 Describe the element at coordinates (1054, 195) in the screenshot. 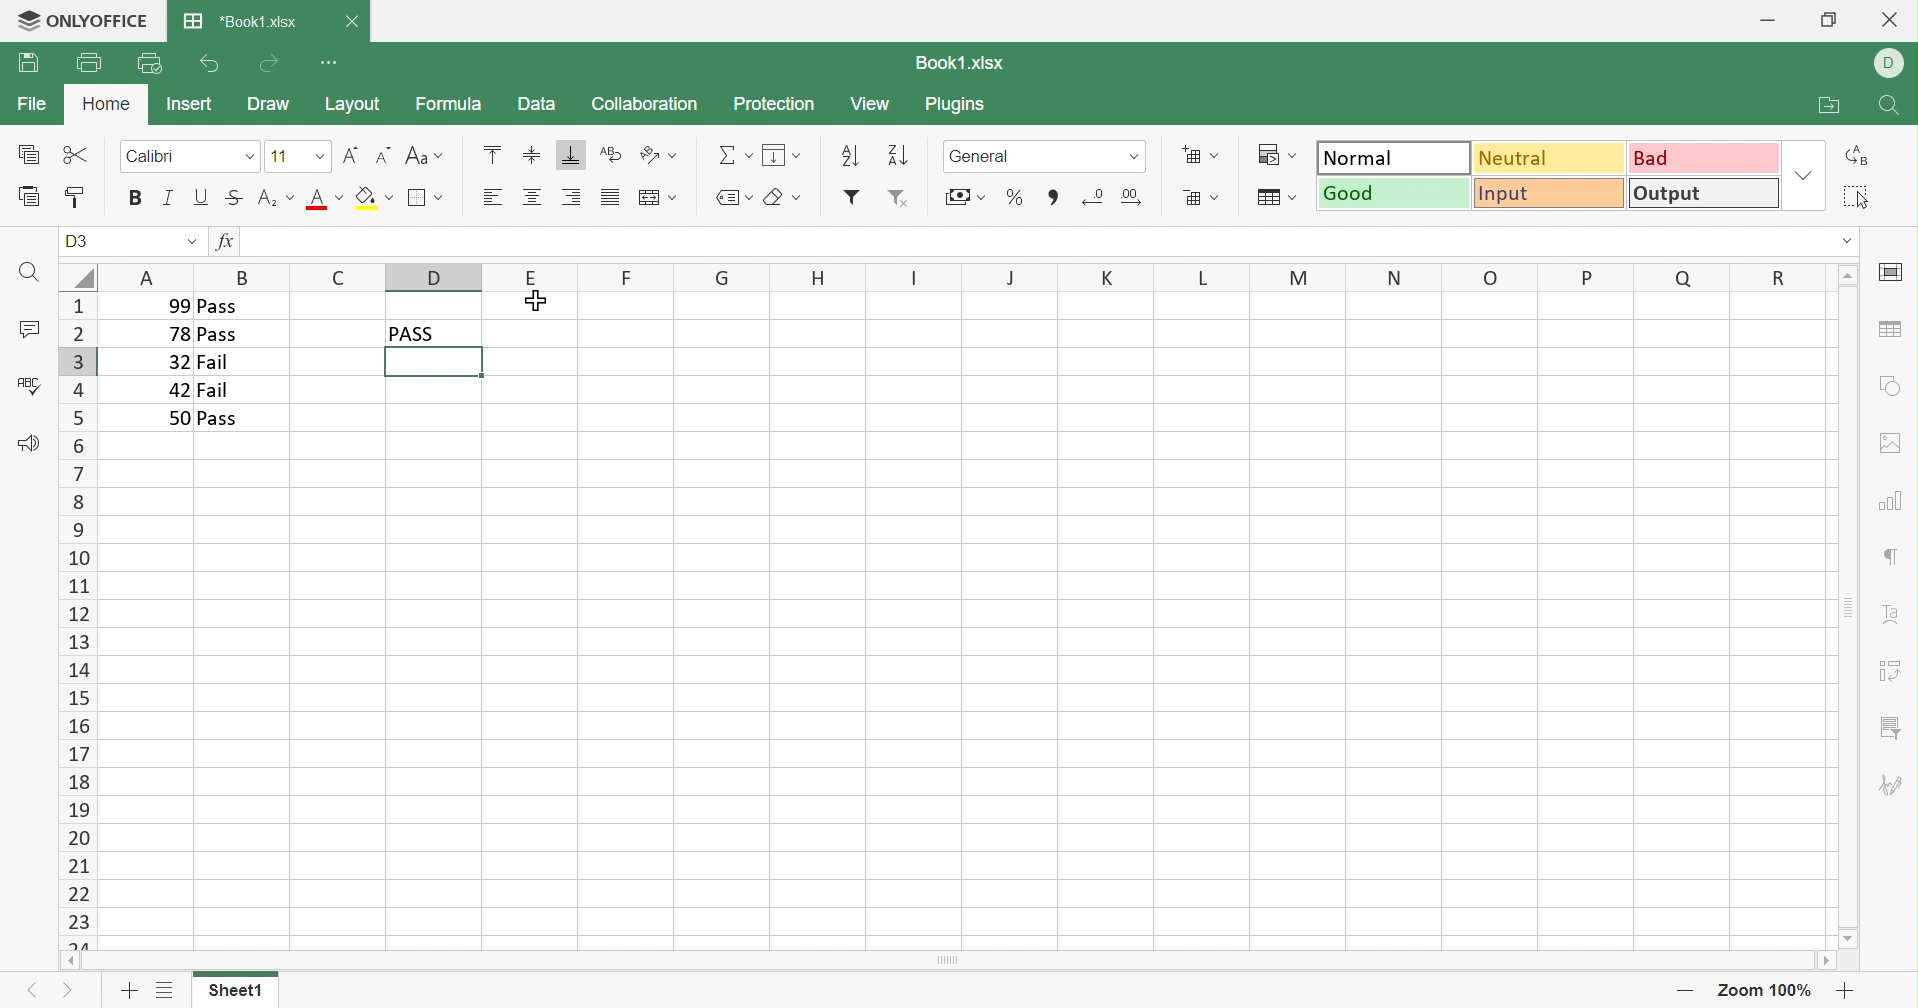

I see `Comma style` at that location.